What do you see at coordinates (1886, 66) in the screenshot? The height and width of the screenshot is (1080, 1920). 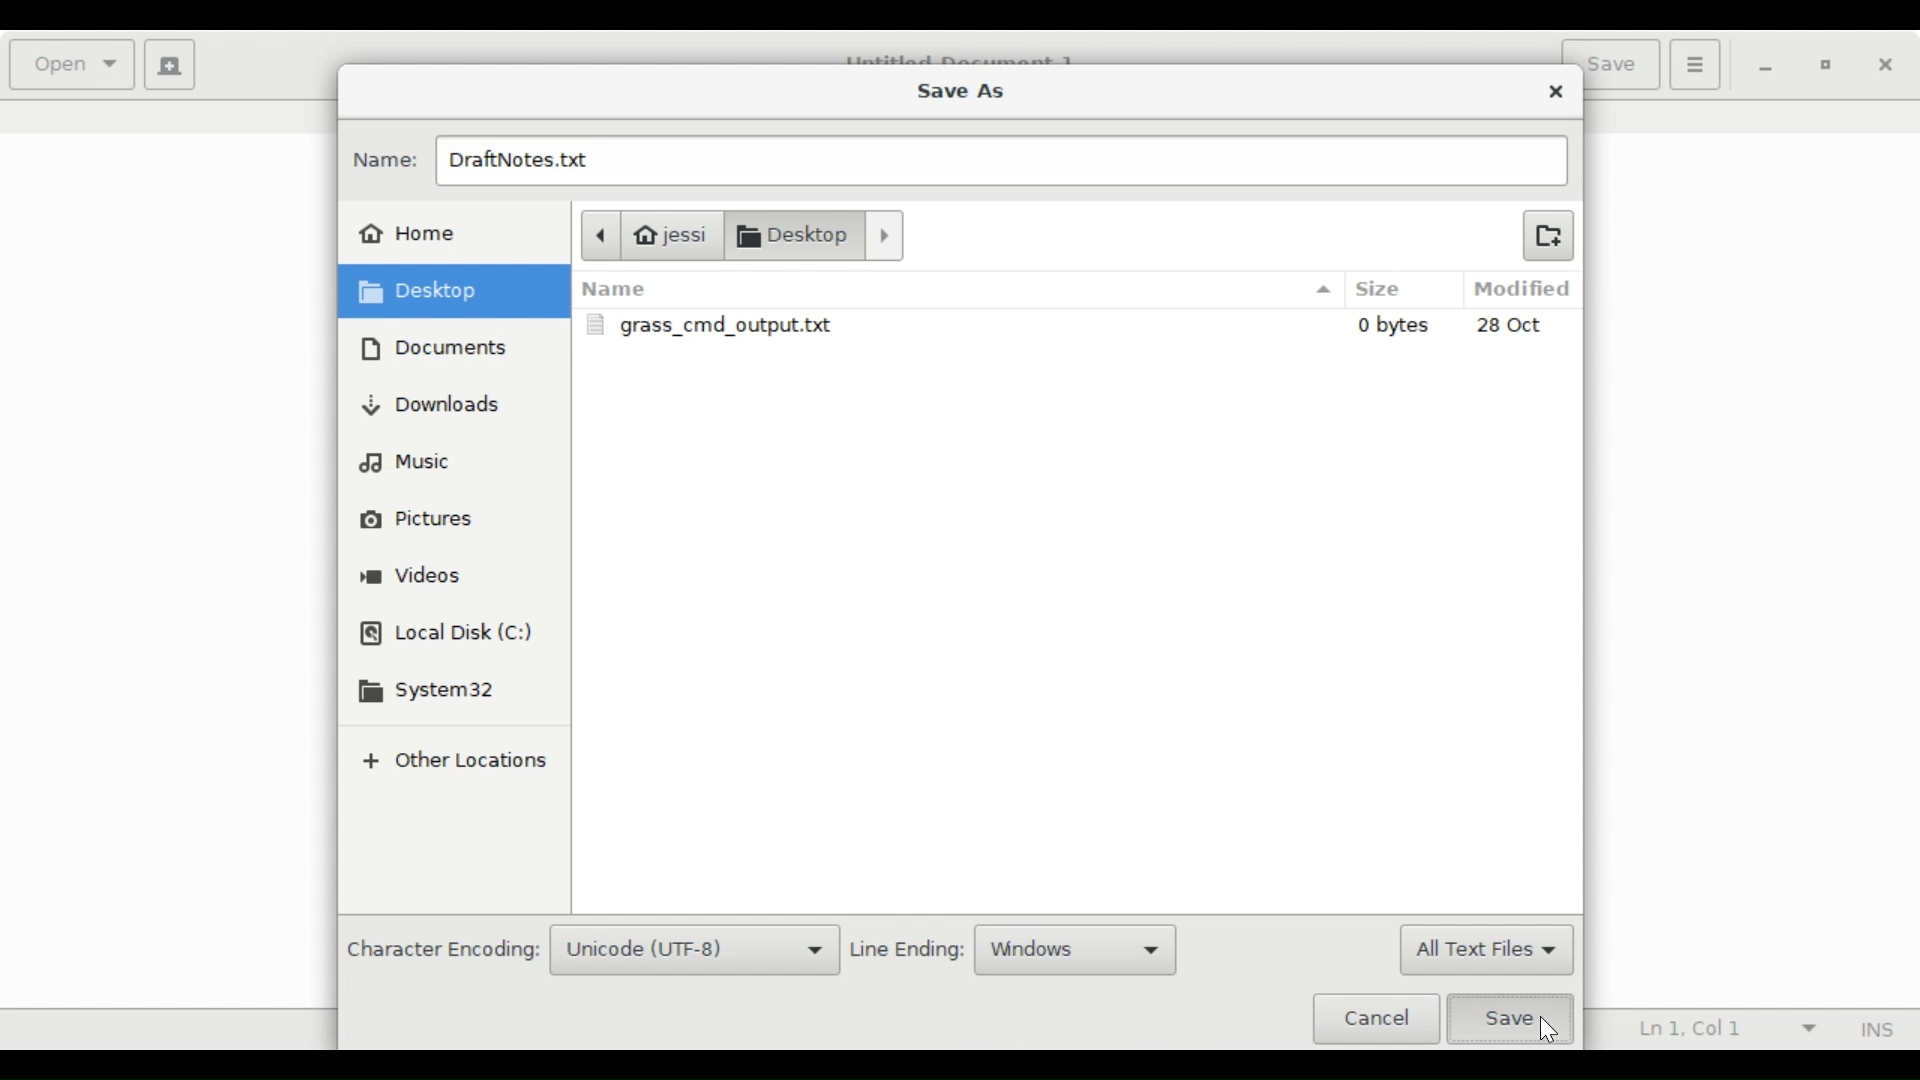 I see `Close` at bounding box center [1886, 66].